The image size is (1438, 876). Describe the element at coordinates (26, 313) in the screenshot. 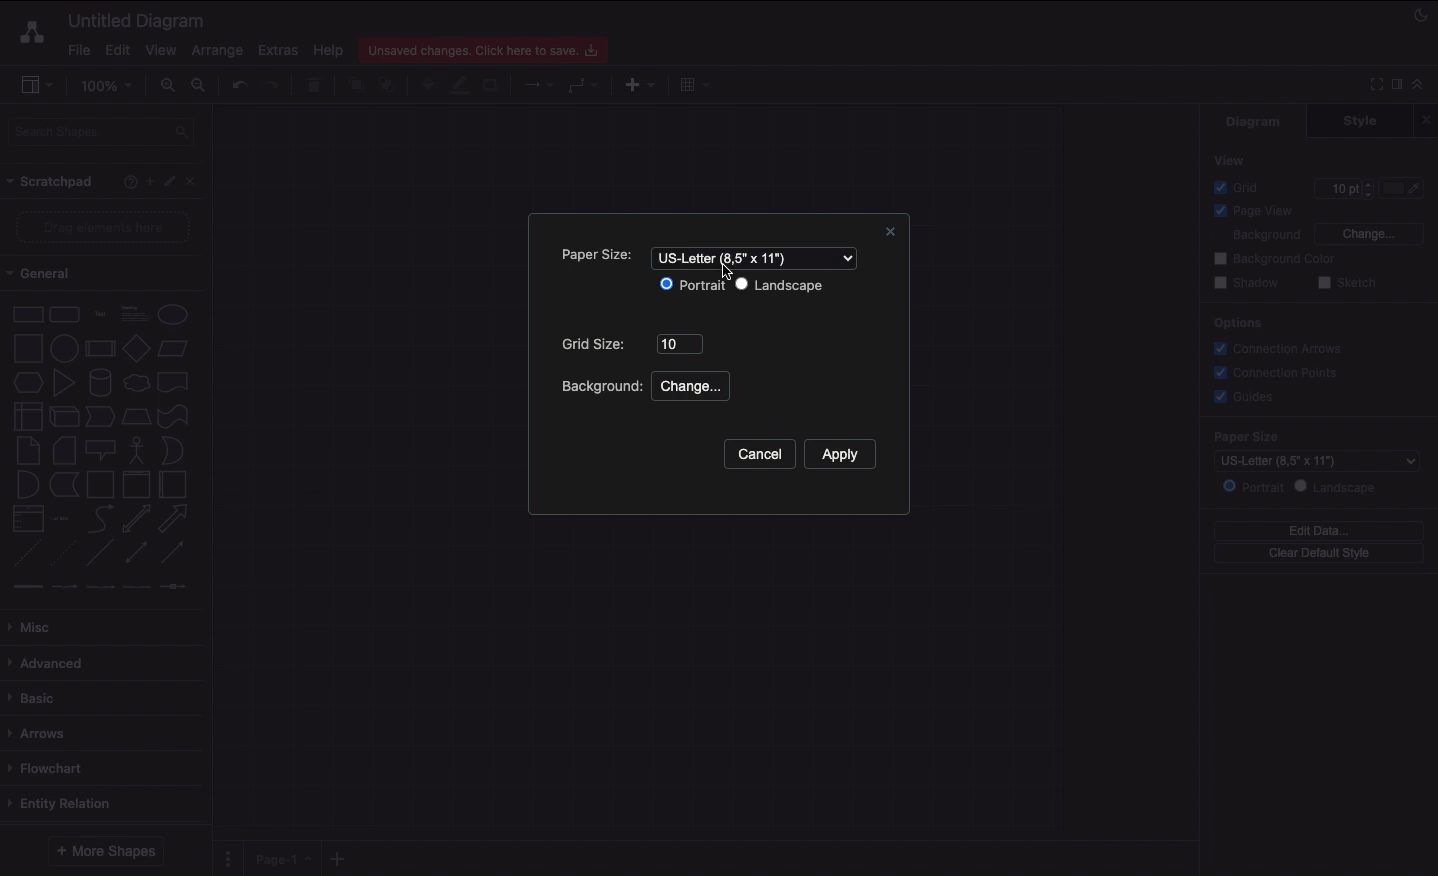

I see `Rectangle` at that location.